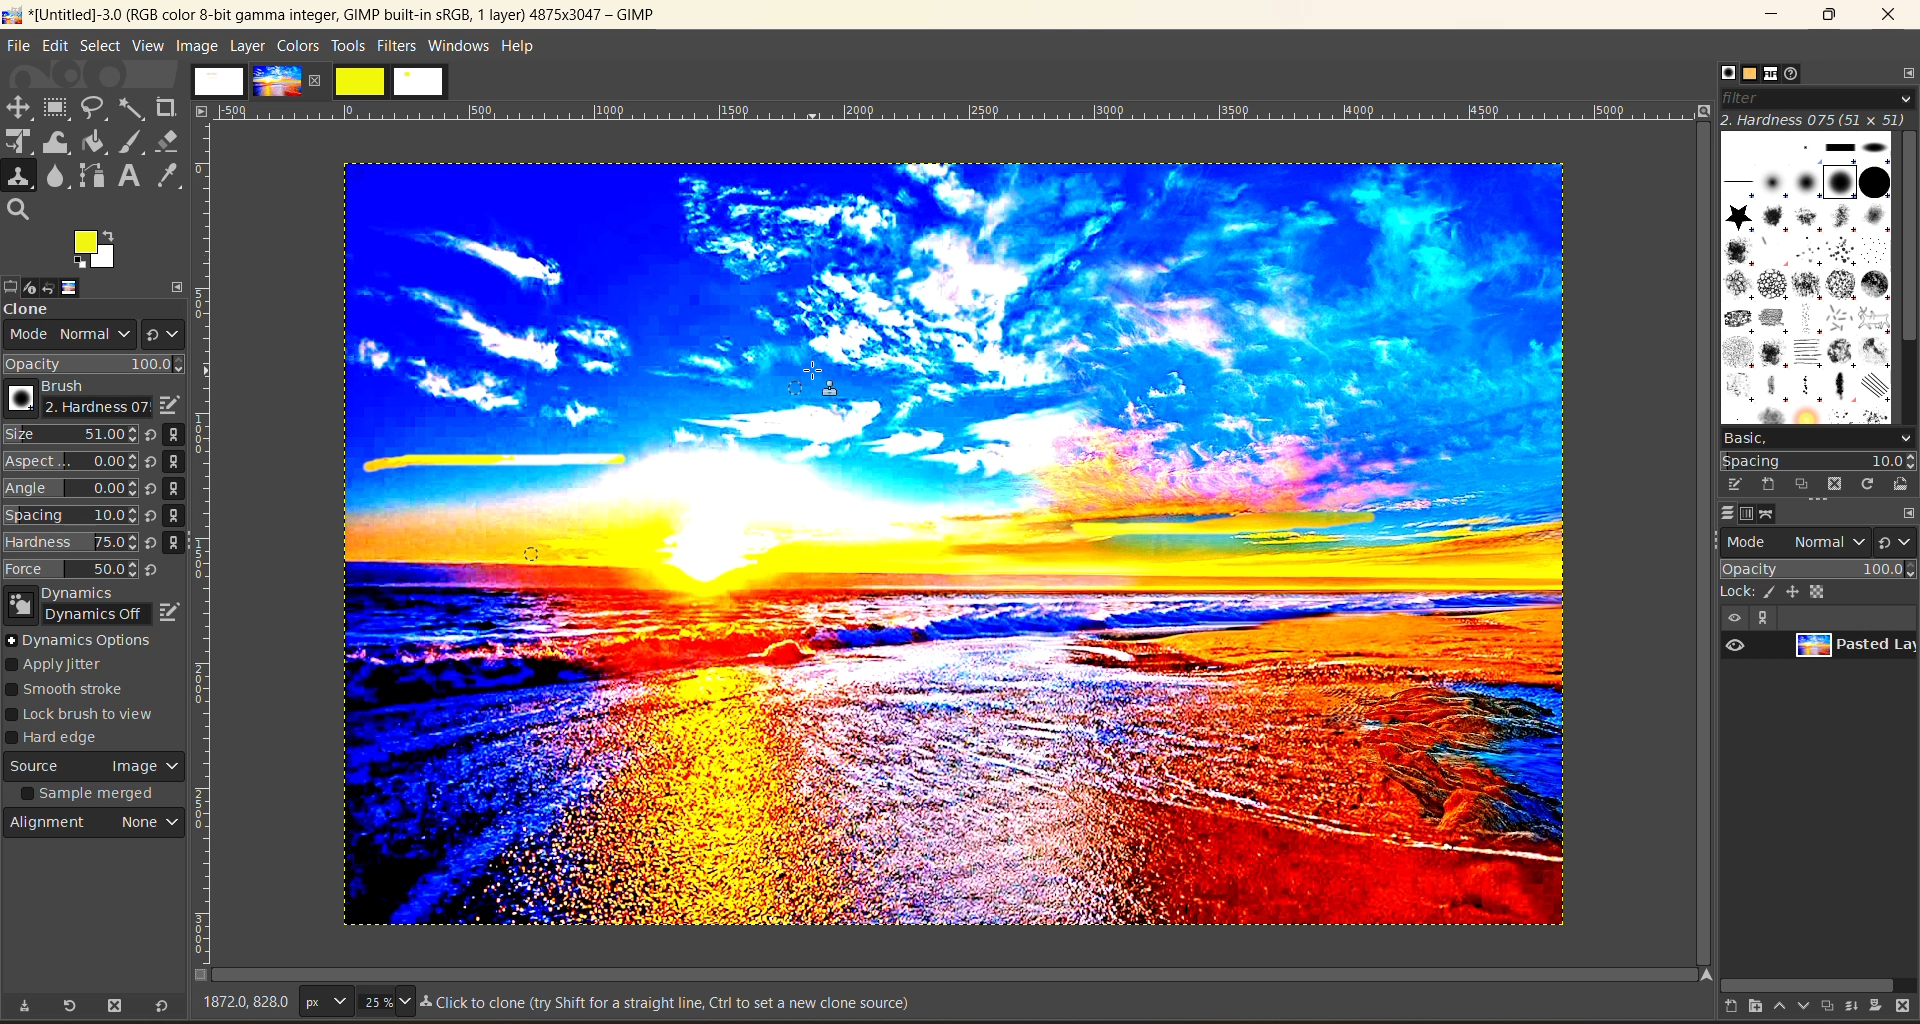 The width and height of the screenshot is (1920, 1024). I want to click on size, so click(385, 1001).